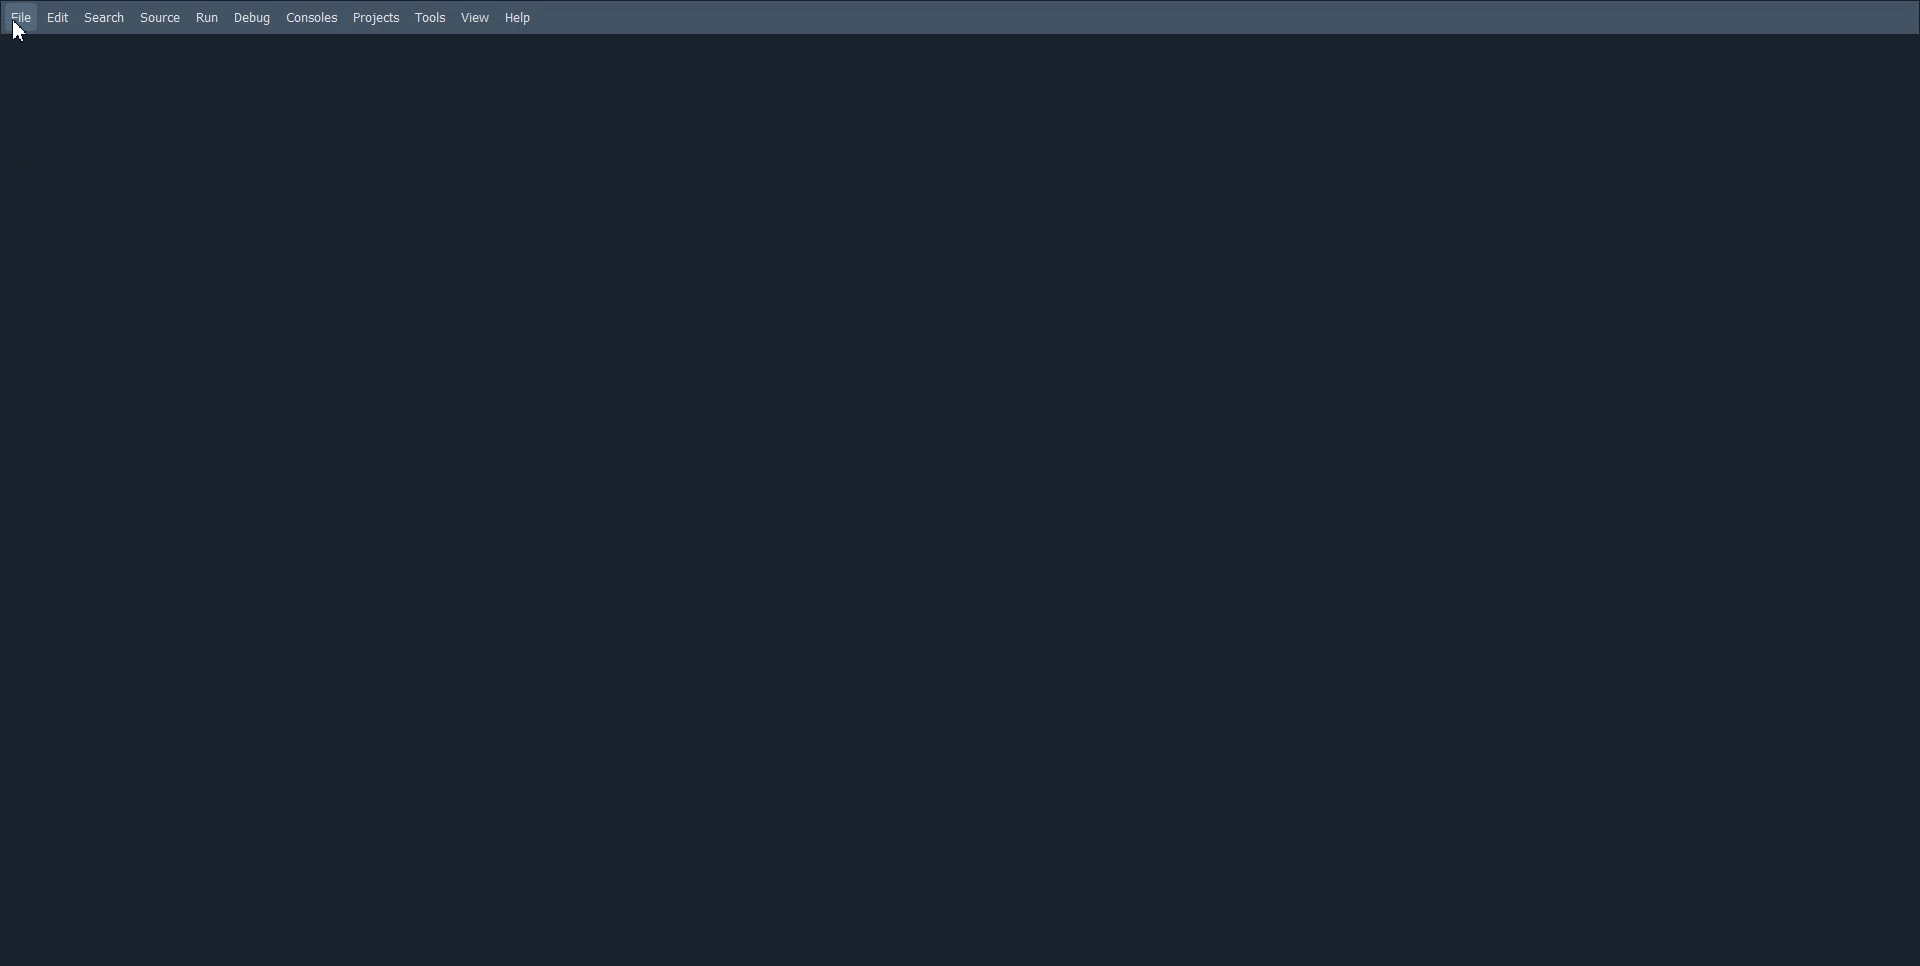  What do you see at coordinates (58, 17) in the screenshot?
I see `Edit` at bounding box center [58, 17].